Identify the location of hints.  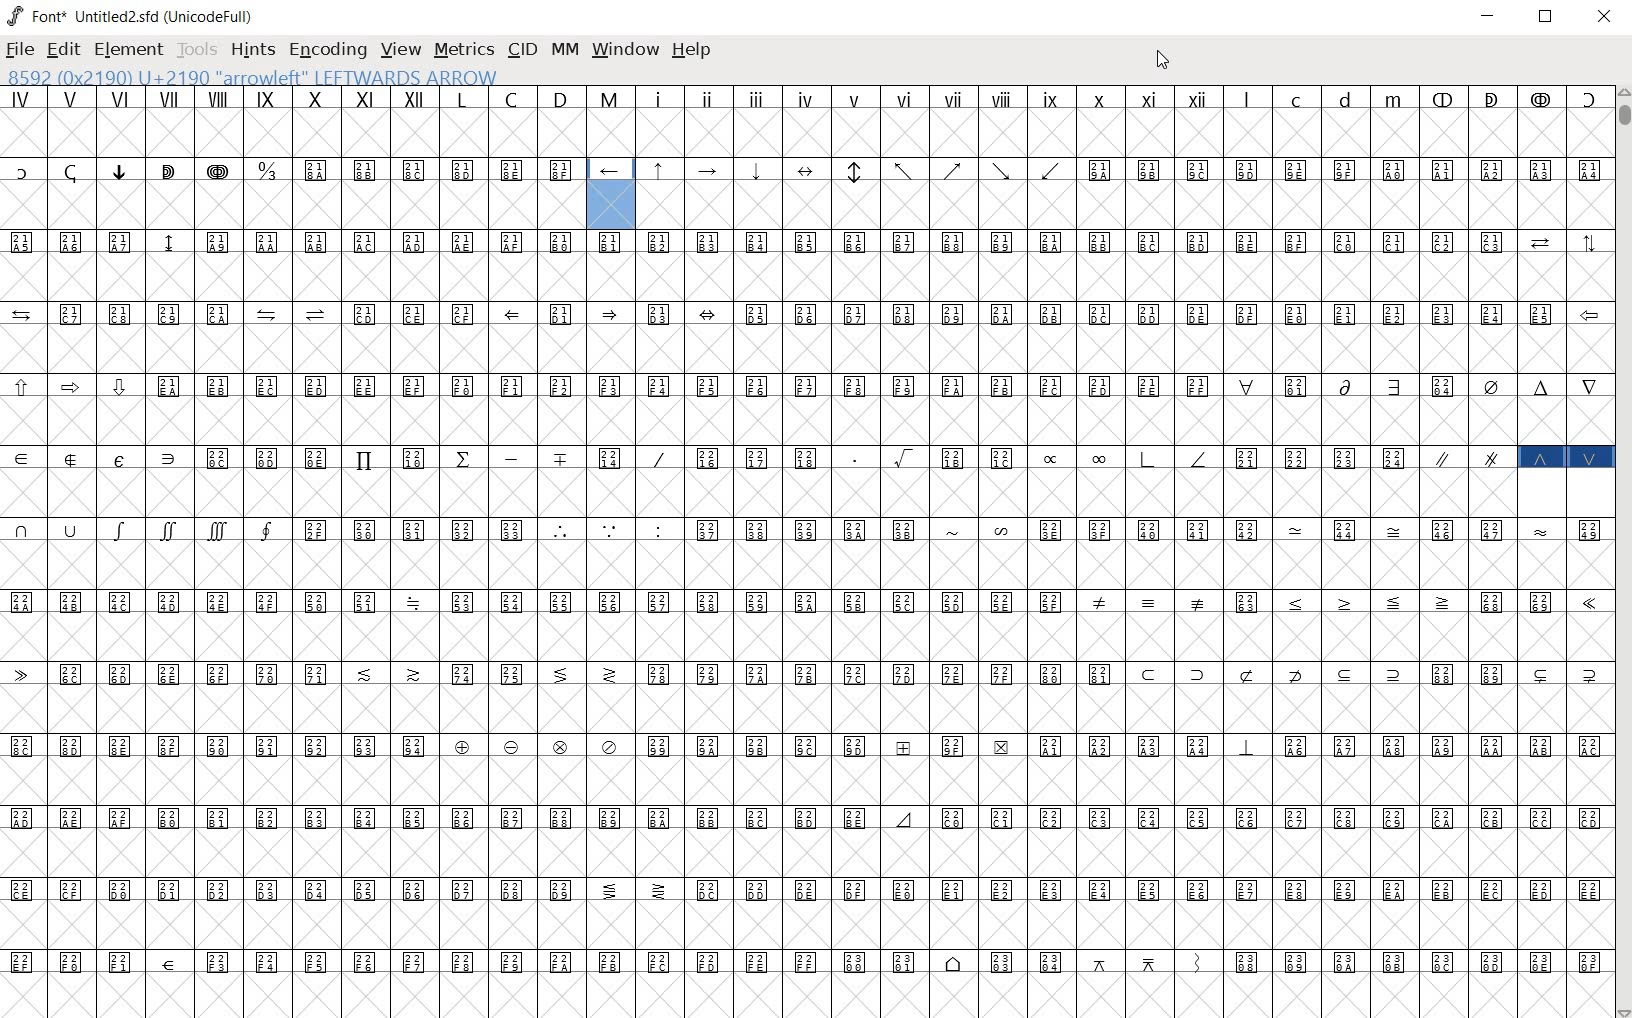
(252, 51).